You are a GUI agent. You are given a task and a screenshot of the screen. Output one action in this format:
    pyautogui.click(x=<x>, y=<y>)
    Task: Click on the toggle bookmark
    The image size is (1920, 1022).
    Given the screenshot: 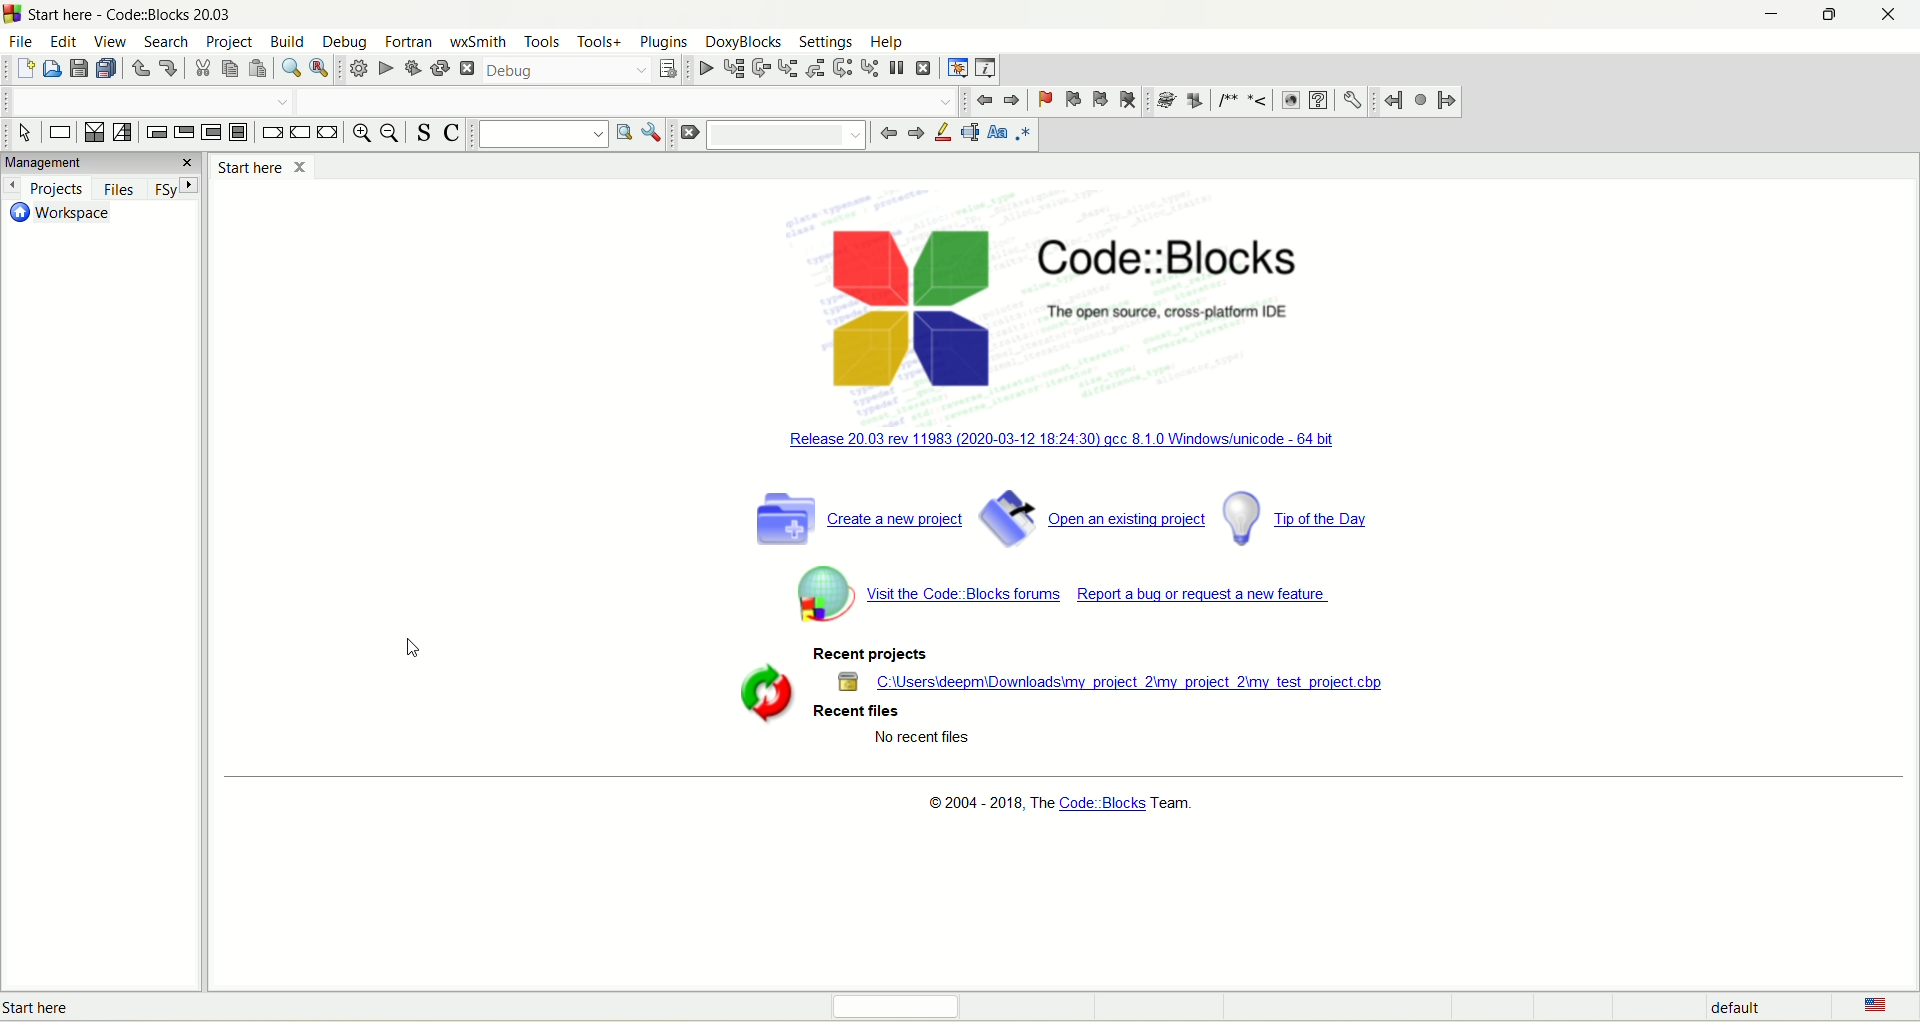 What is the action you would take?
    pyautogui.click(x=1042, y=100)
    